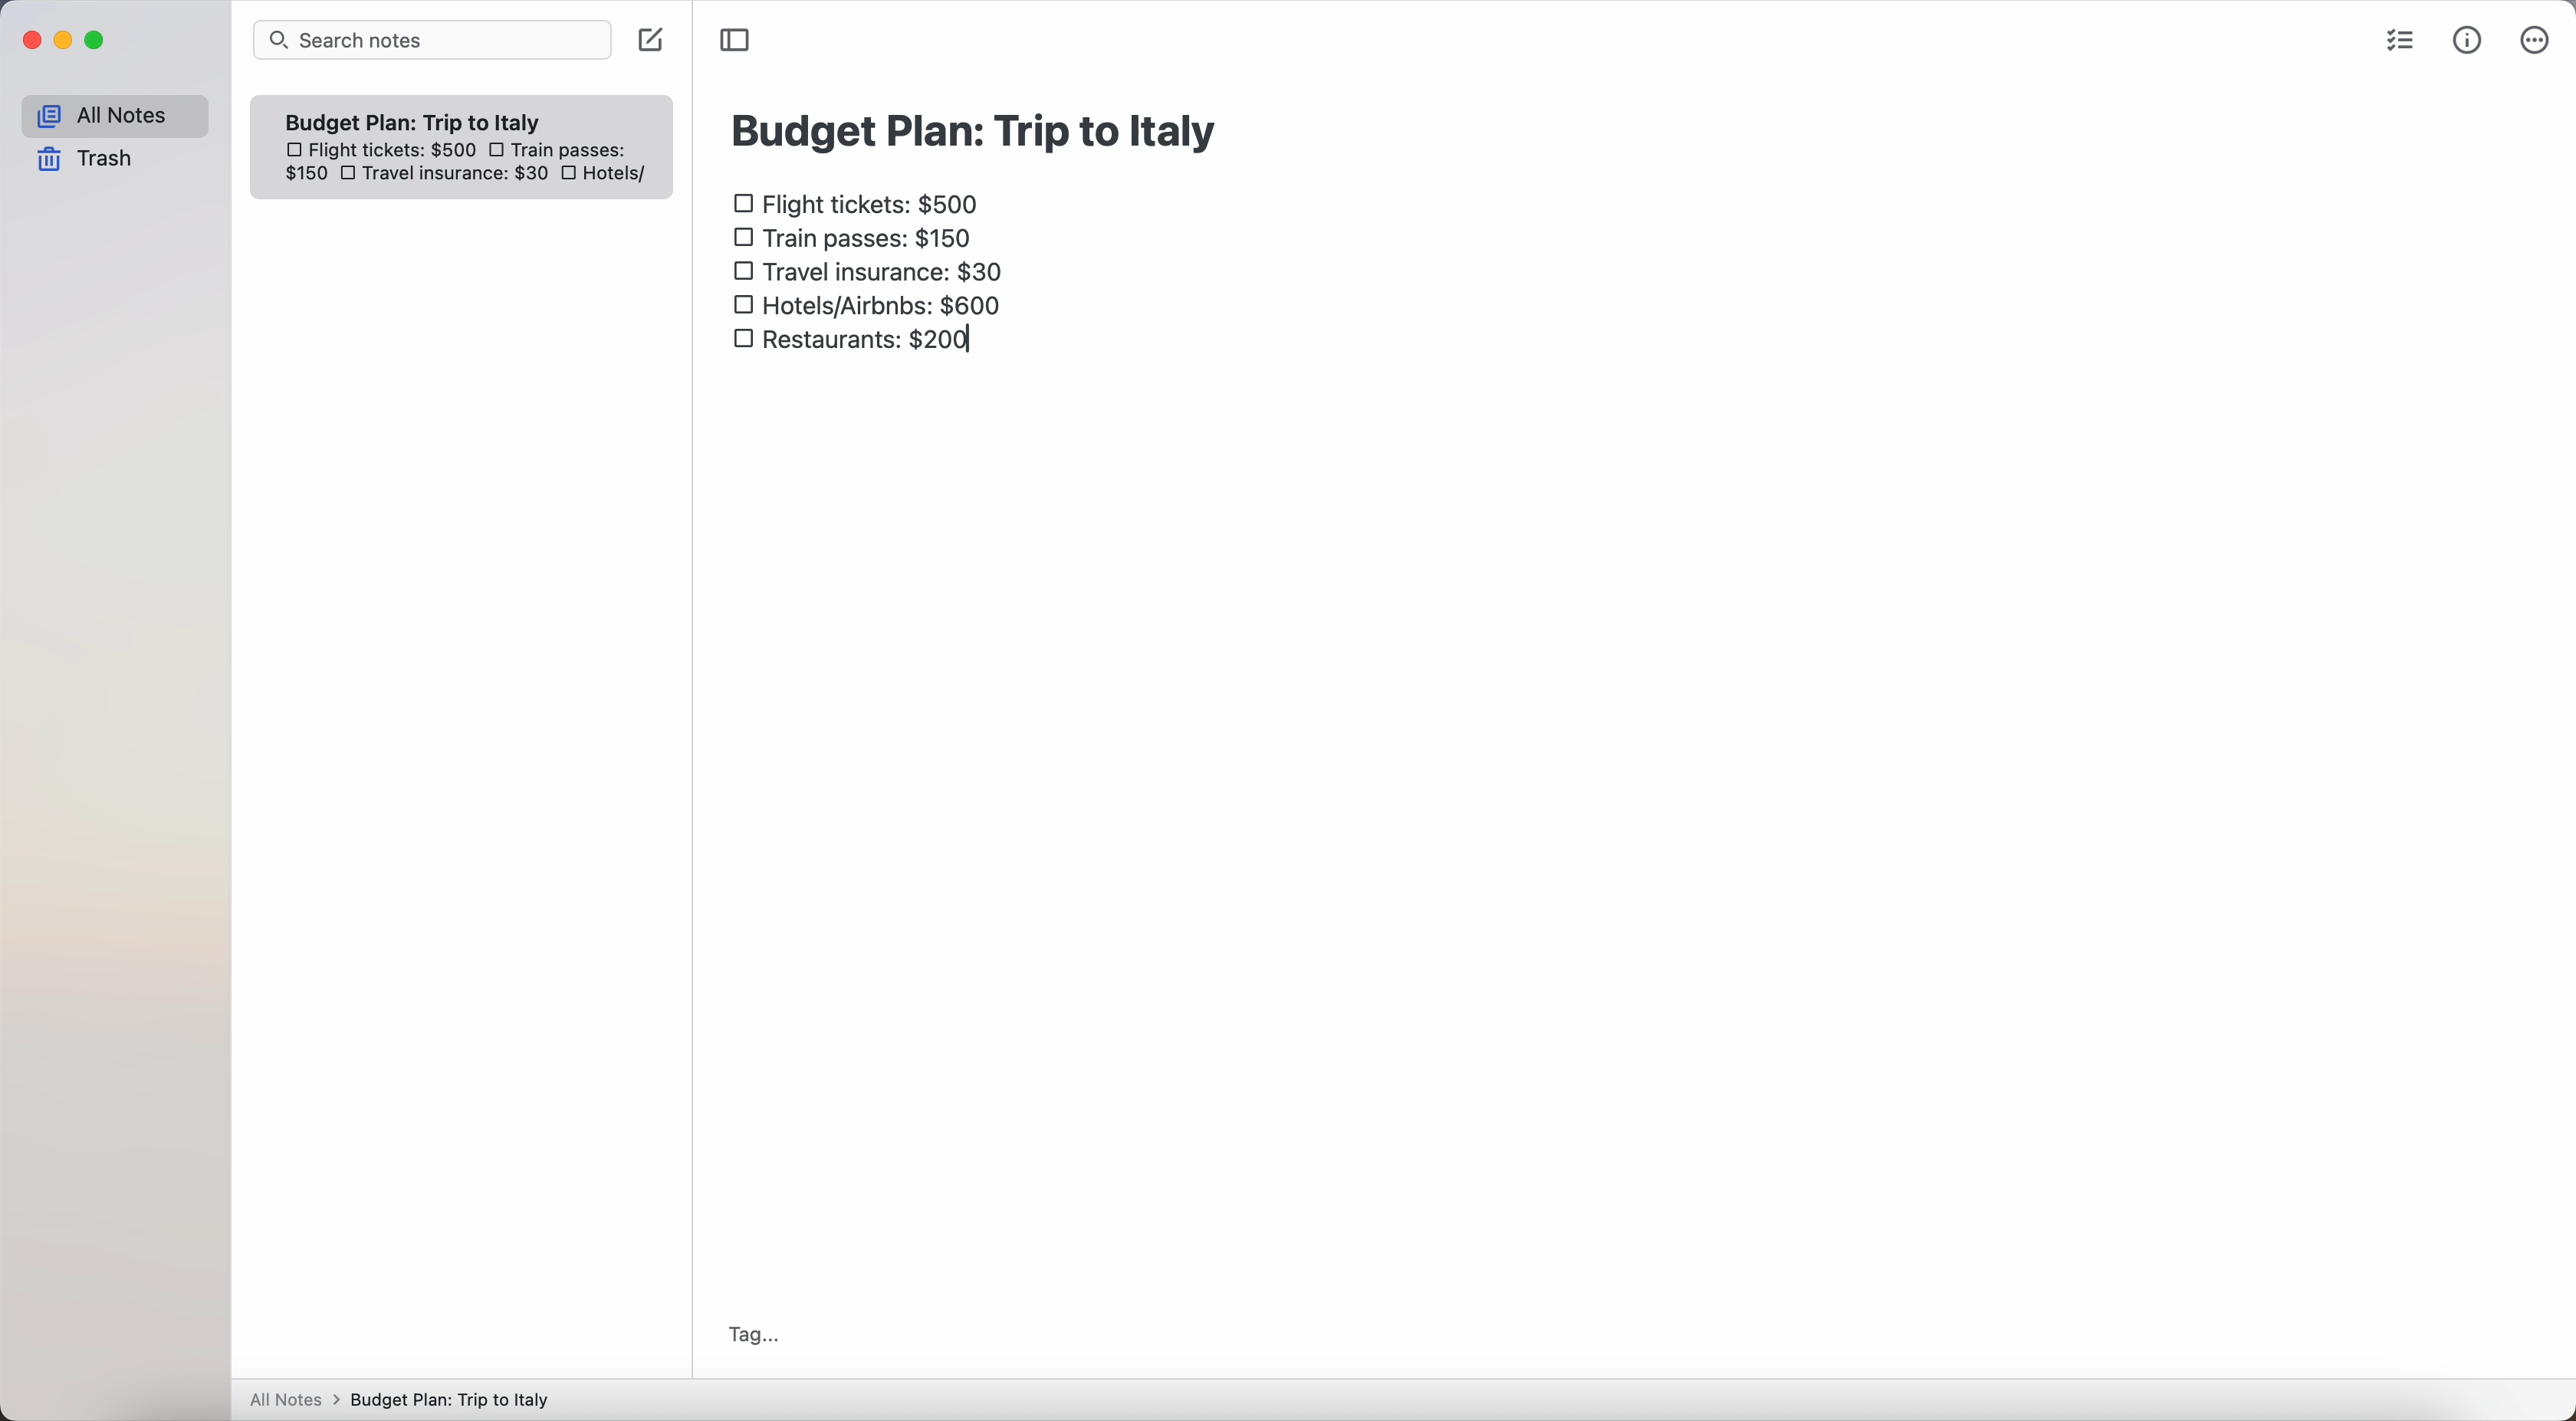 The width and height of the screenshot is (2576, 1421). Describe the element at coordinates (31, 40) in the screenshot. I see `close Simplenote` at that location.